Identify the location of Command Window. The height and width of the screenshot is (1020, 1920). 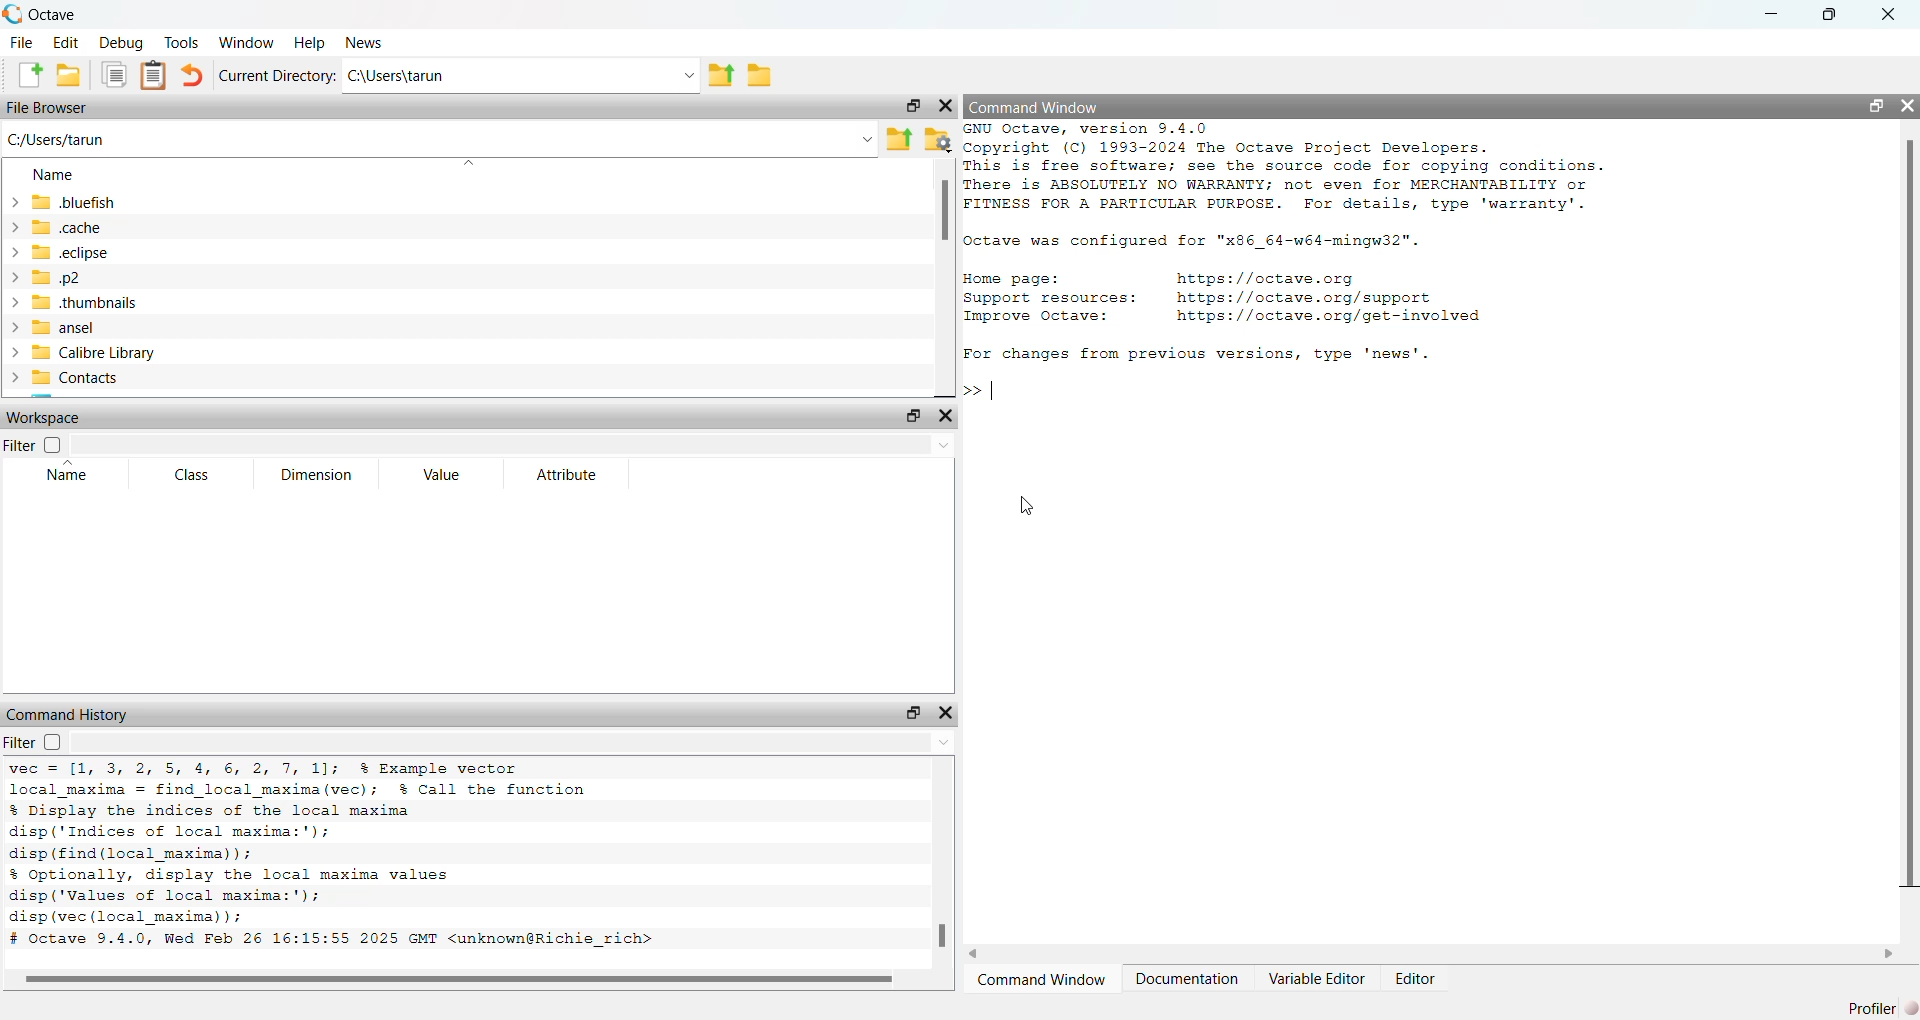
(1041, 979).